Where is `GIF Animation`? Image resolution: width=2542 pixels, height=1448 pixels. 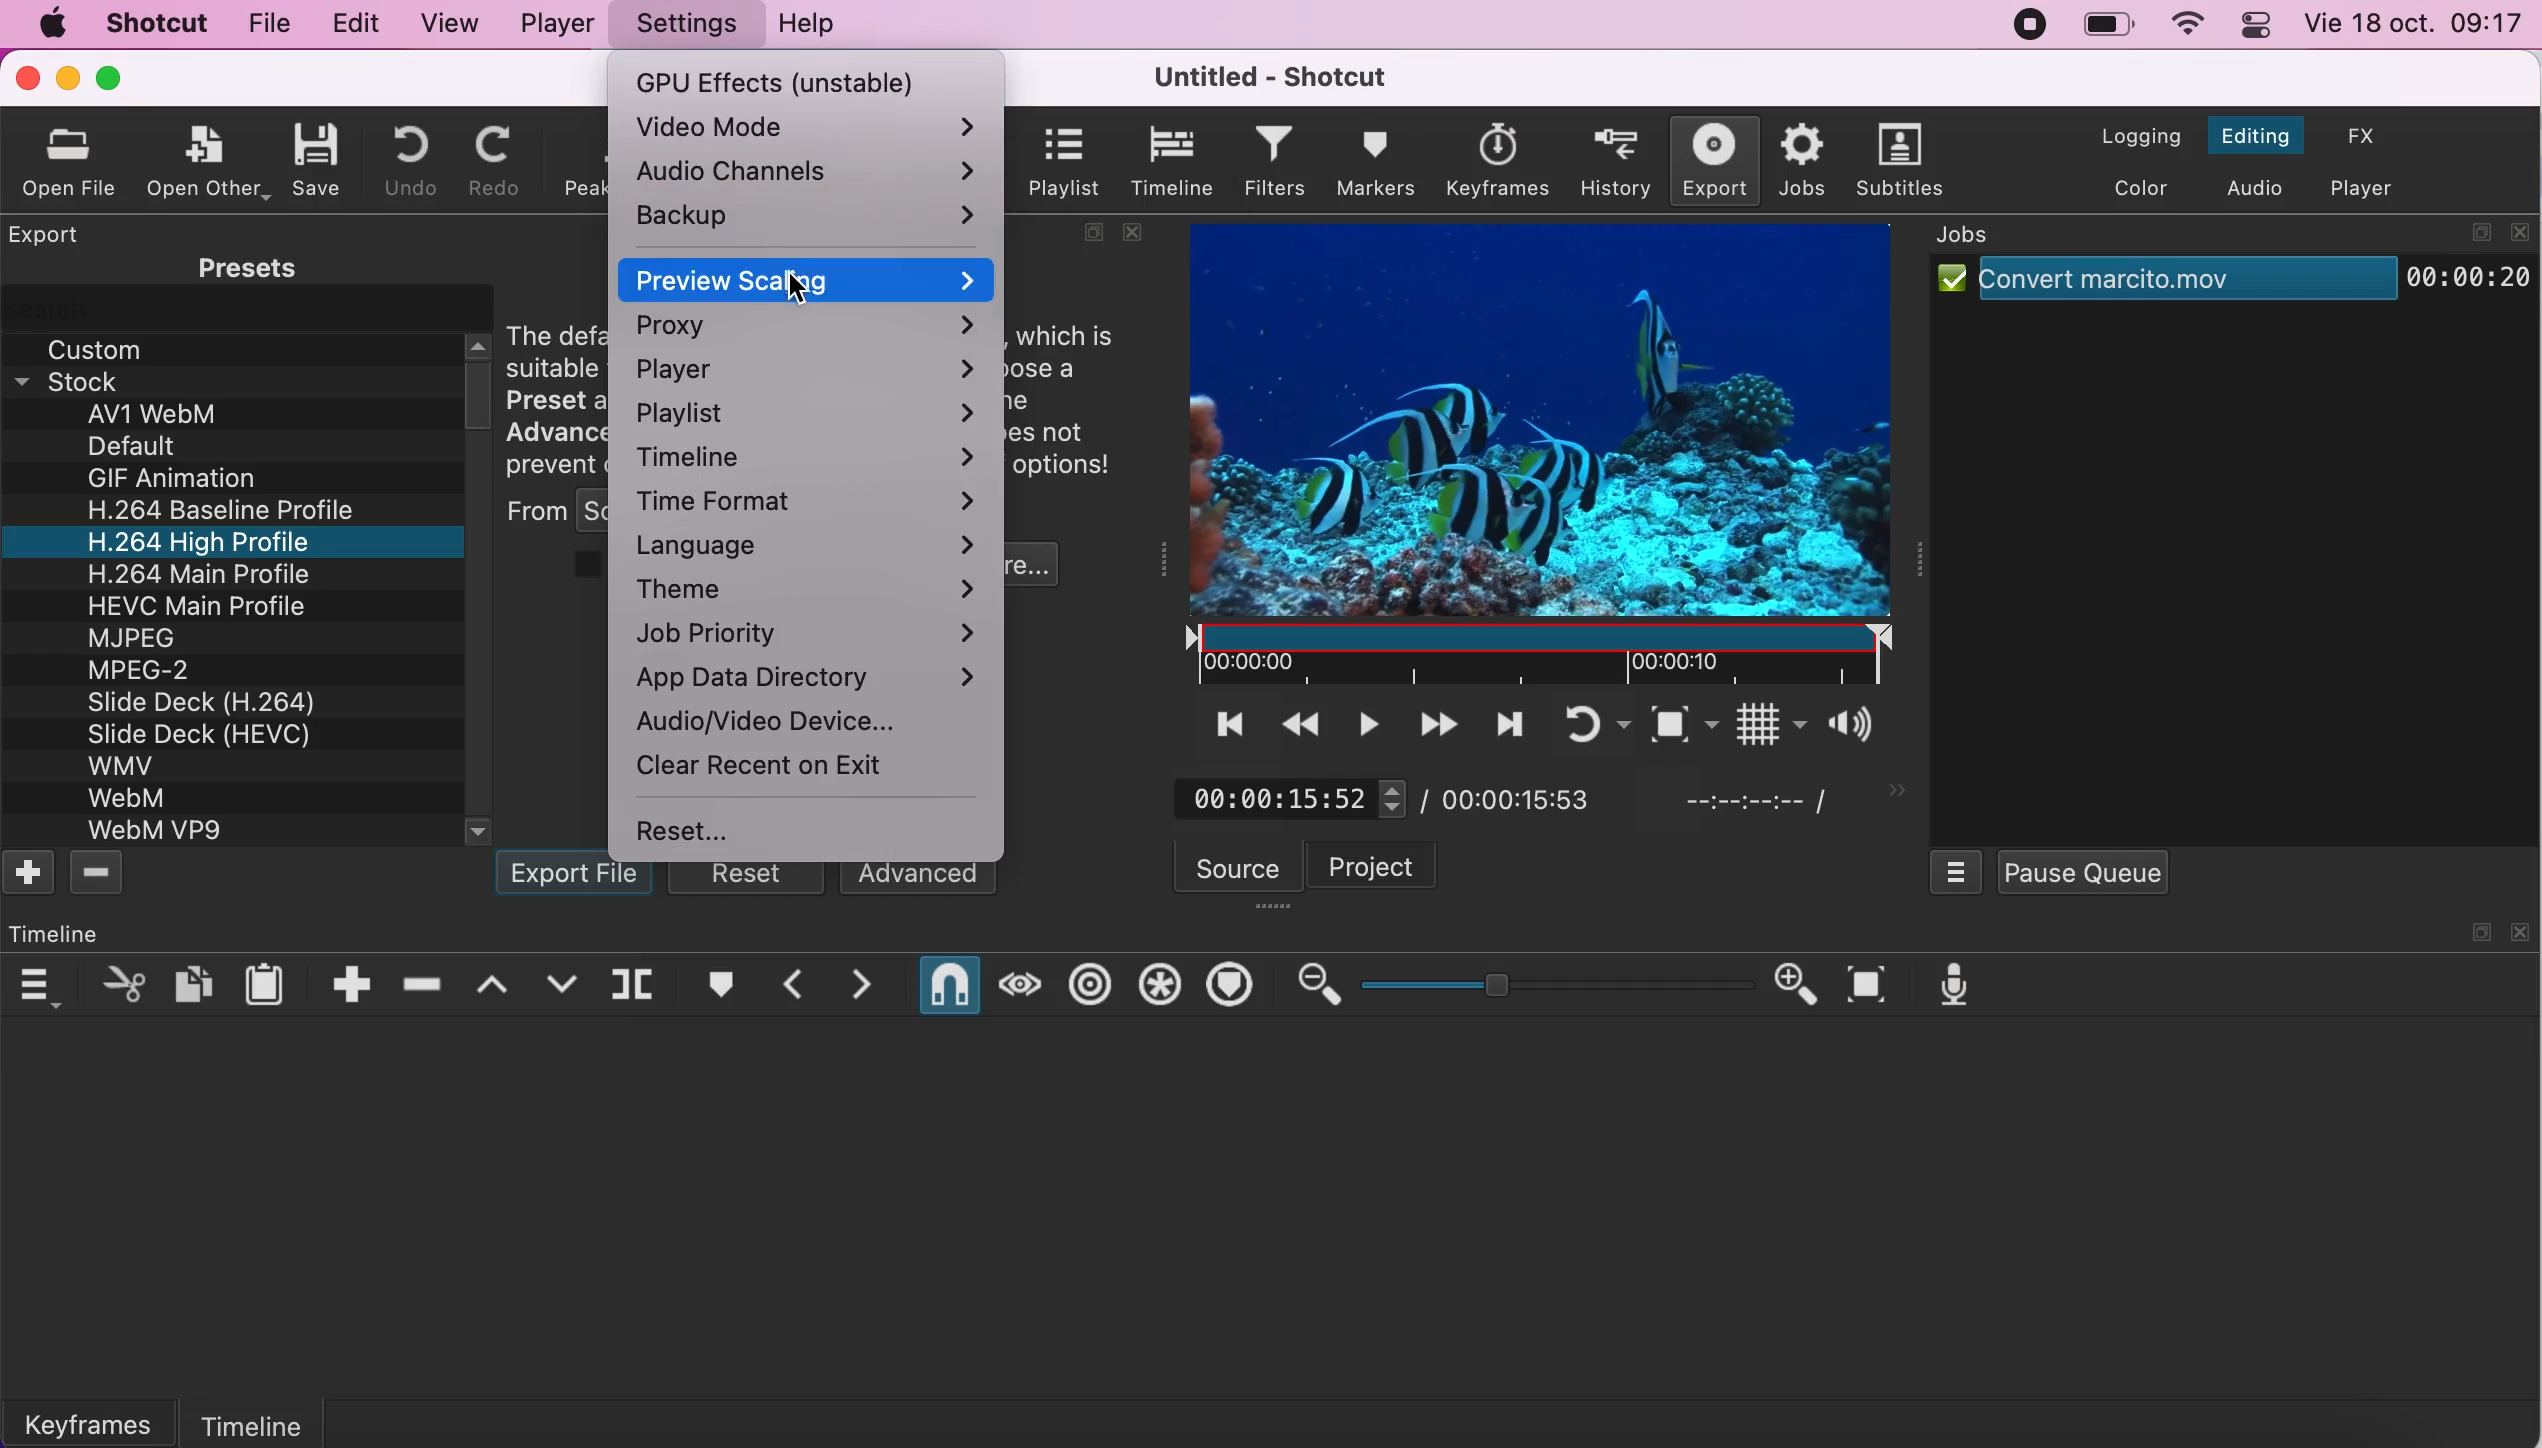 GIF Animation is located at coordinates (170, 475).